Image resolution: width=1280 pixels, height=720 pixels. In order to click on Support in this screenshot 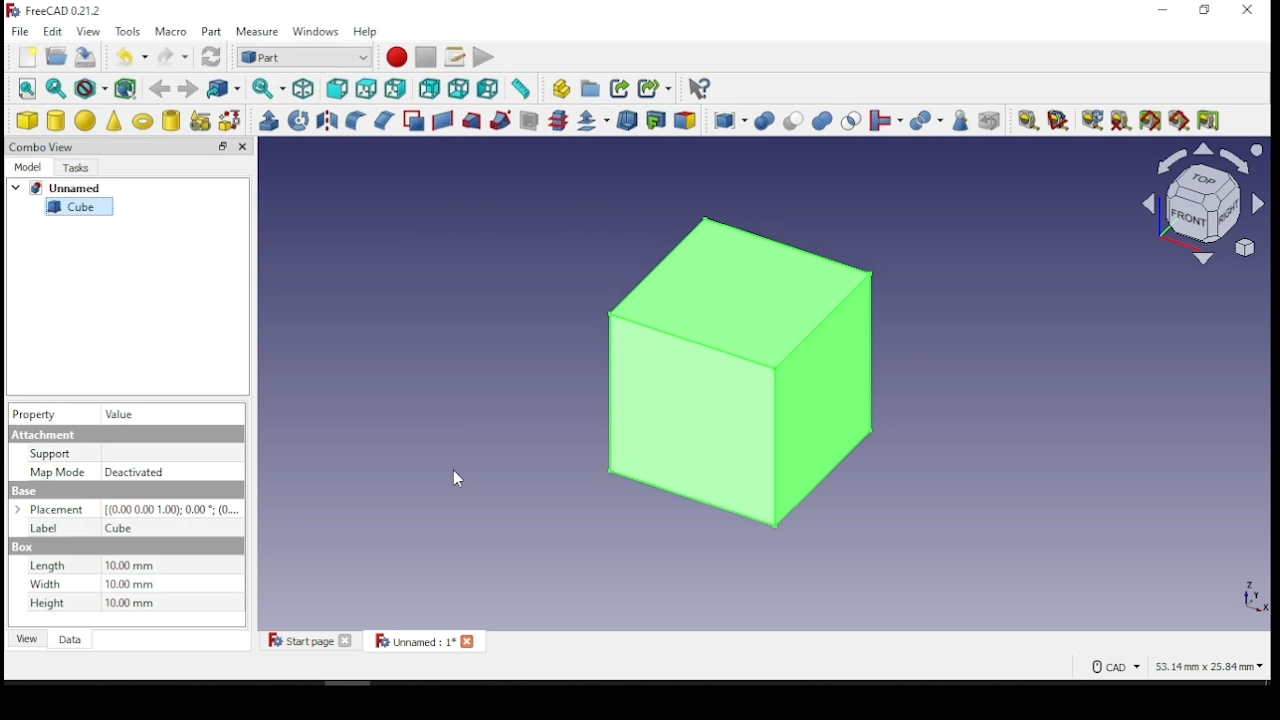, I will do `click(49, 454)`.